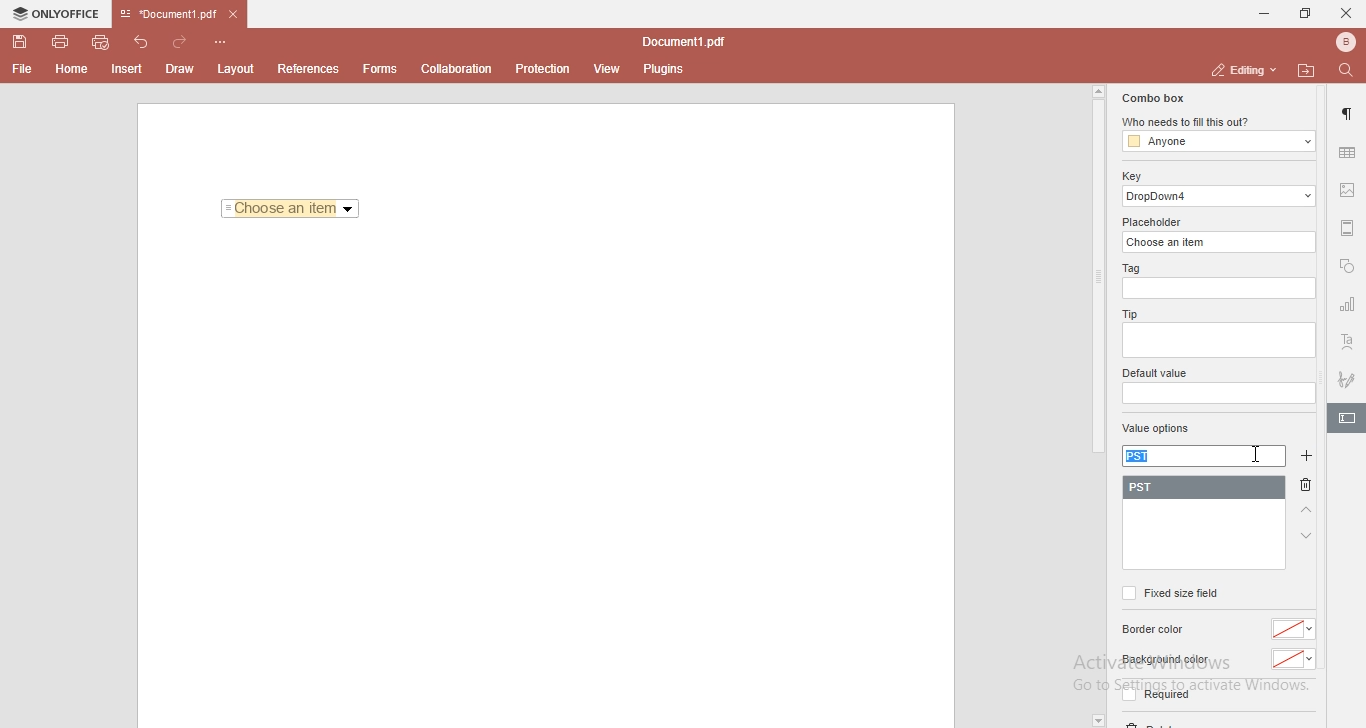 The image size is (1366, 728). I want to click on Insert, so click(127, 70).